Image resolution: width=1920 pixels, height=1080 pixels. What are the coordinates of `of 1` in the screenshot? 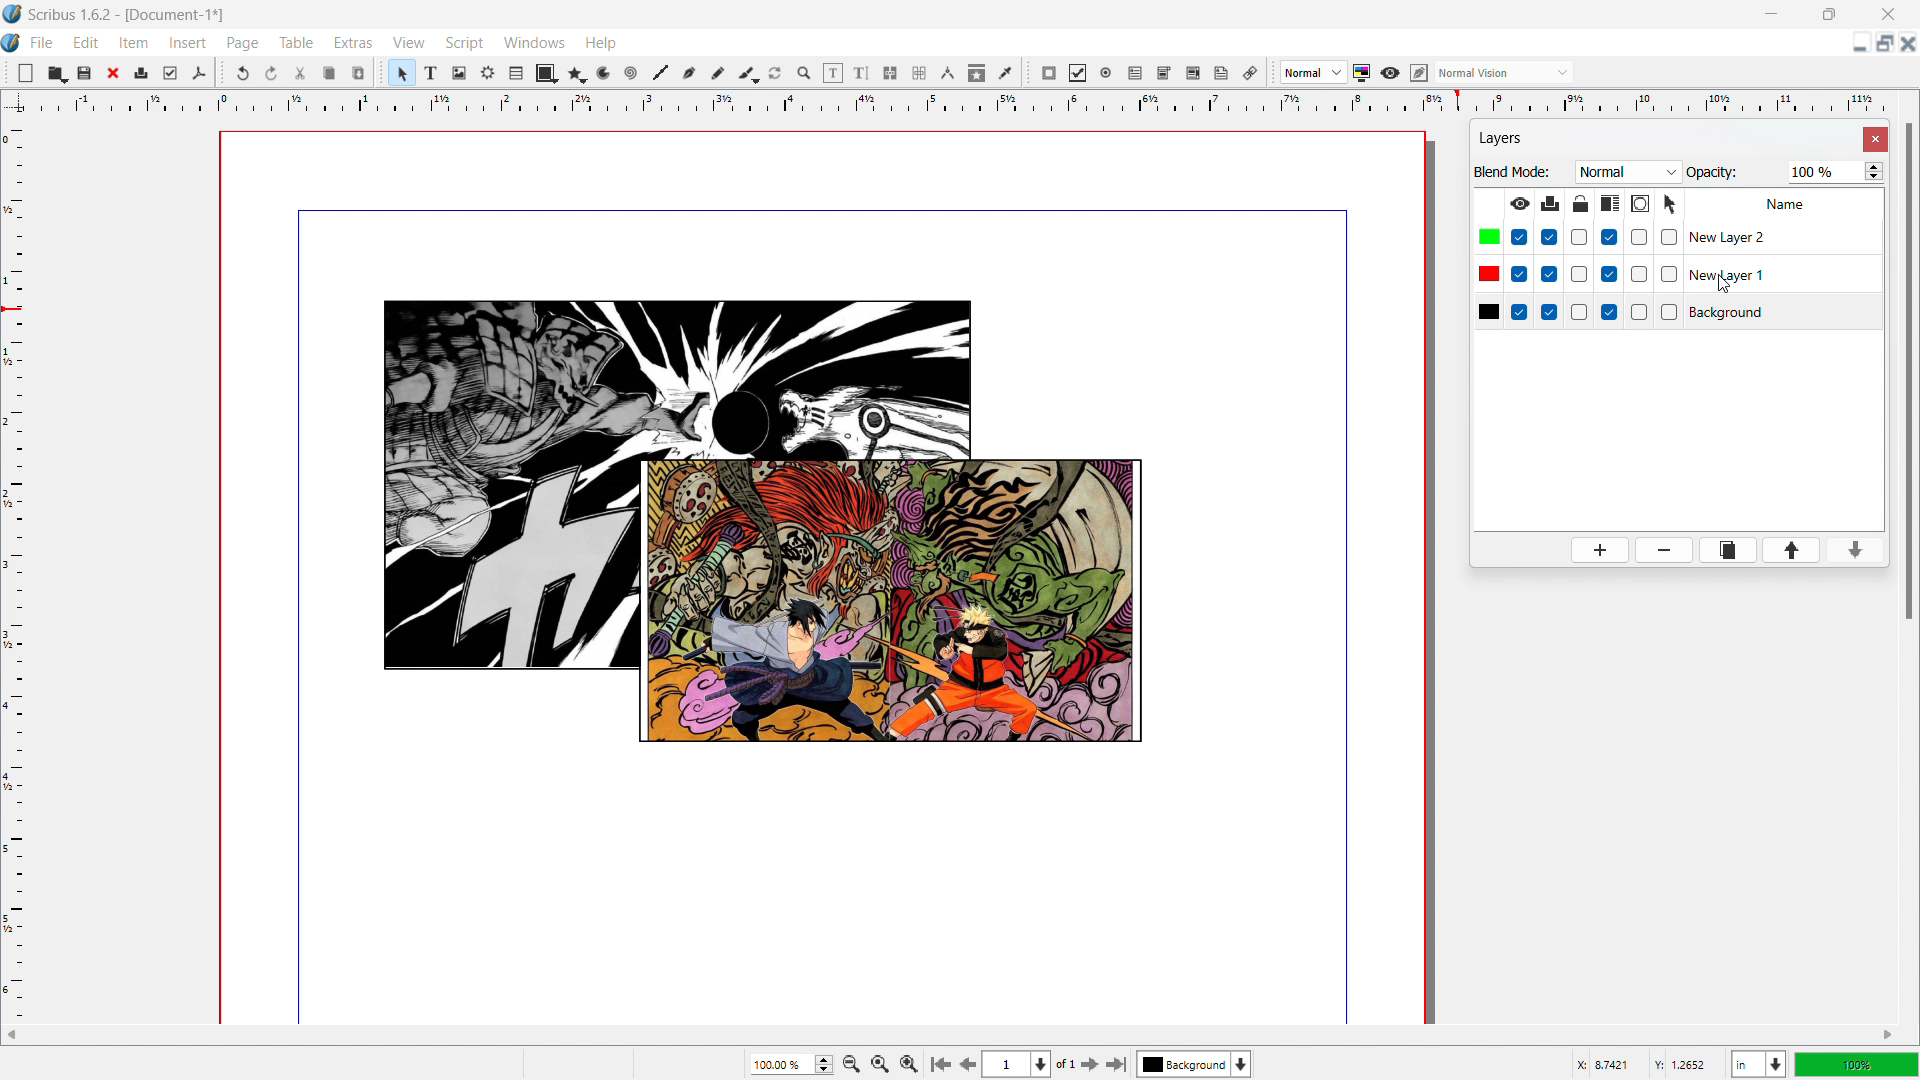 It's located at (1066, 1065).